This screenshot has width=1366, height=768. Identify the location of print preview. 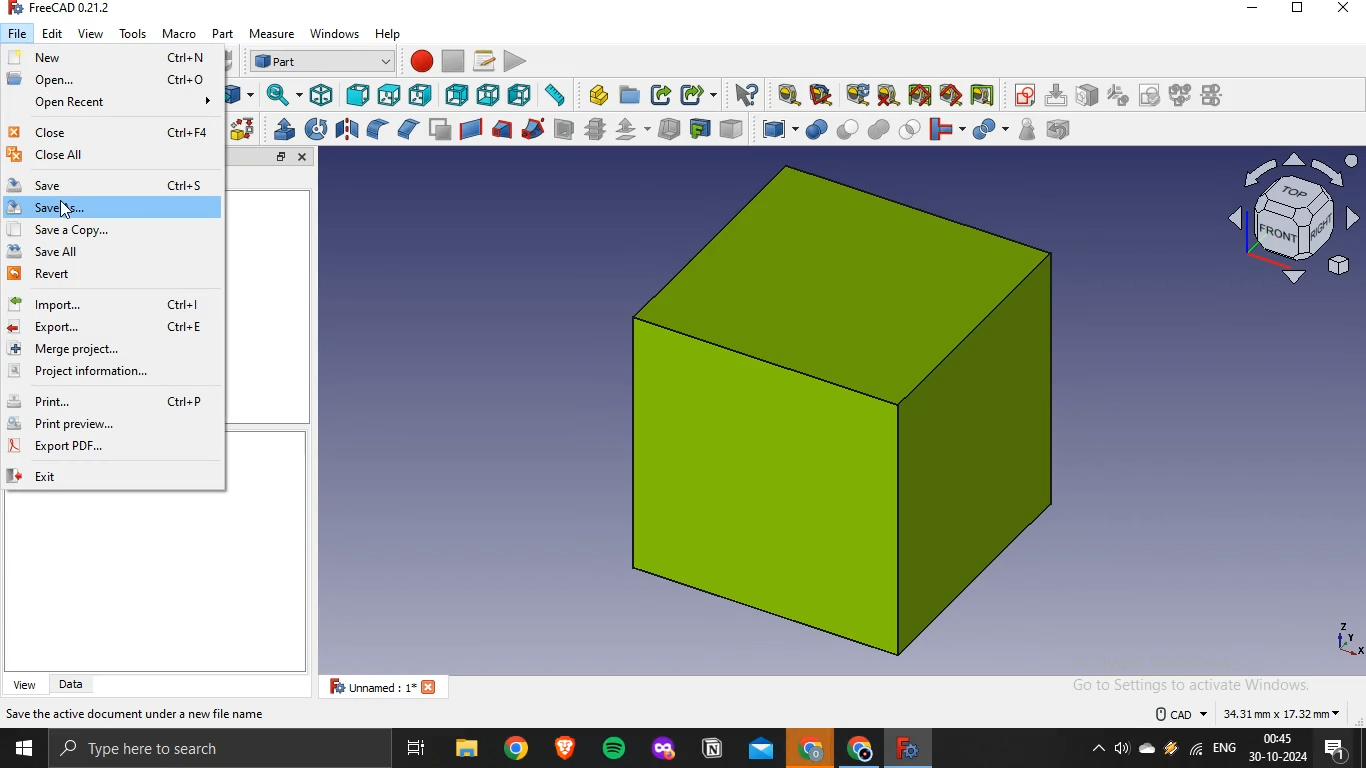
(104, 424).